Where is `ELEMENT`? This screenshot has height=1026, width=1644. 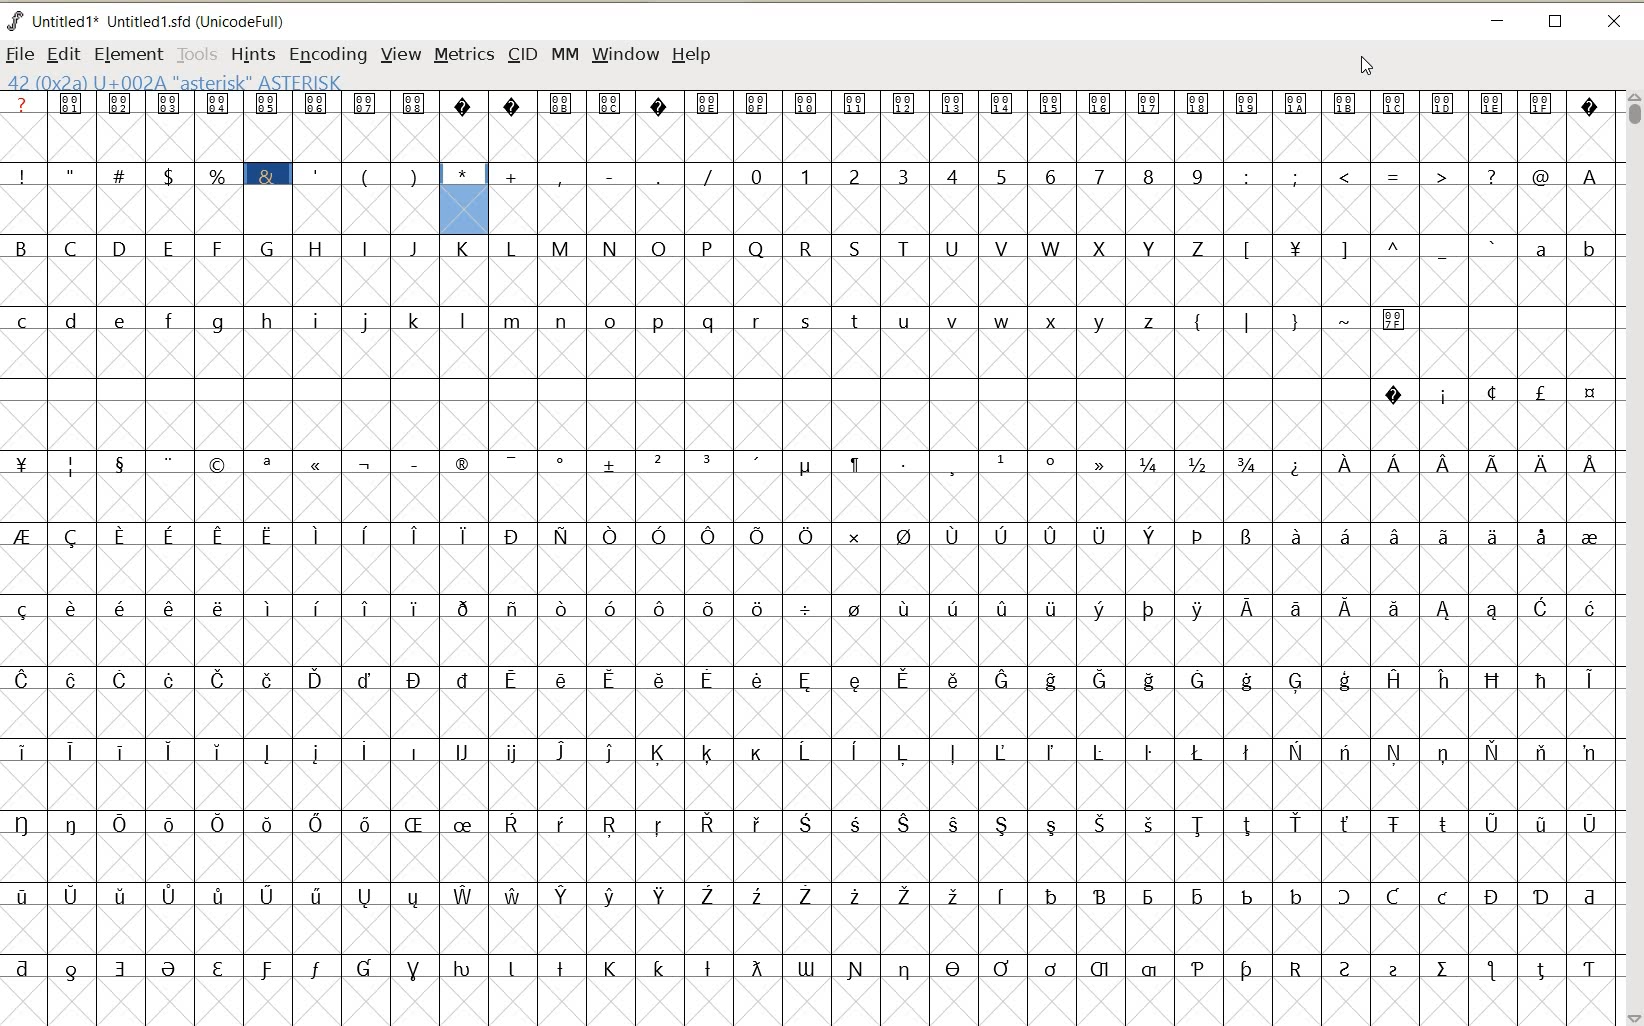
ELEMENT is located at coordinates (129, 54).